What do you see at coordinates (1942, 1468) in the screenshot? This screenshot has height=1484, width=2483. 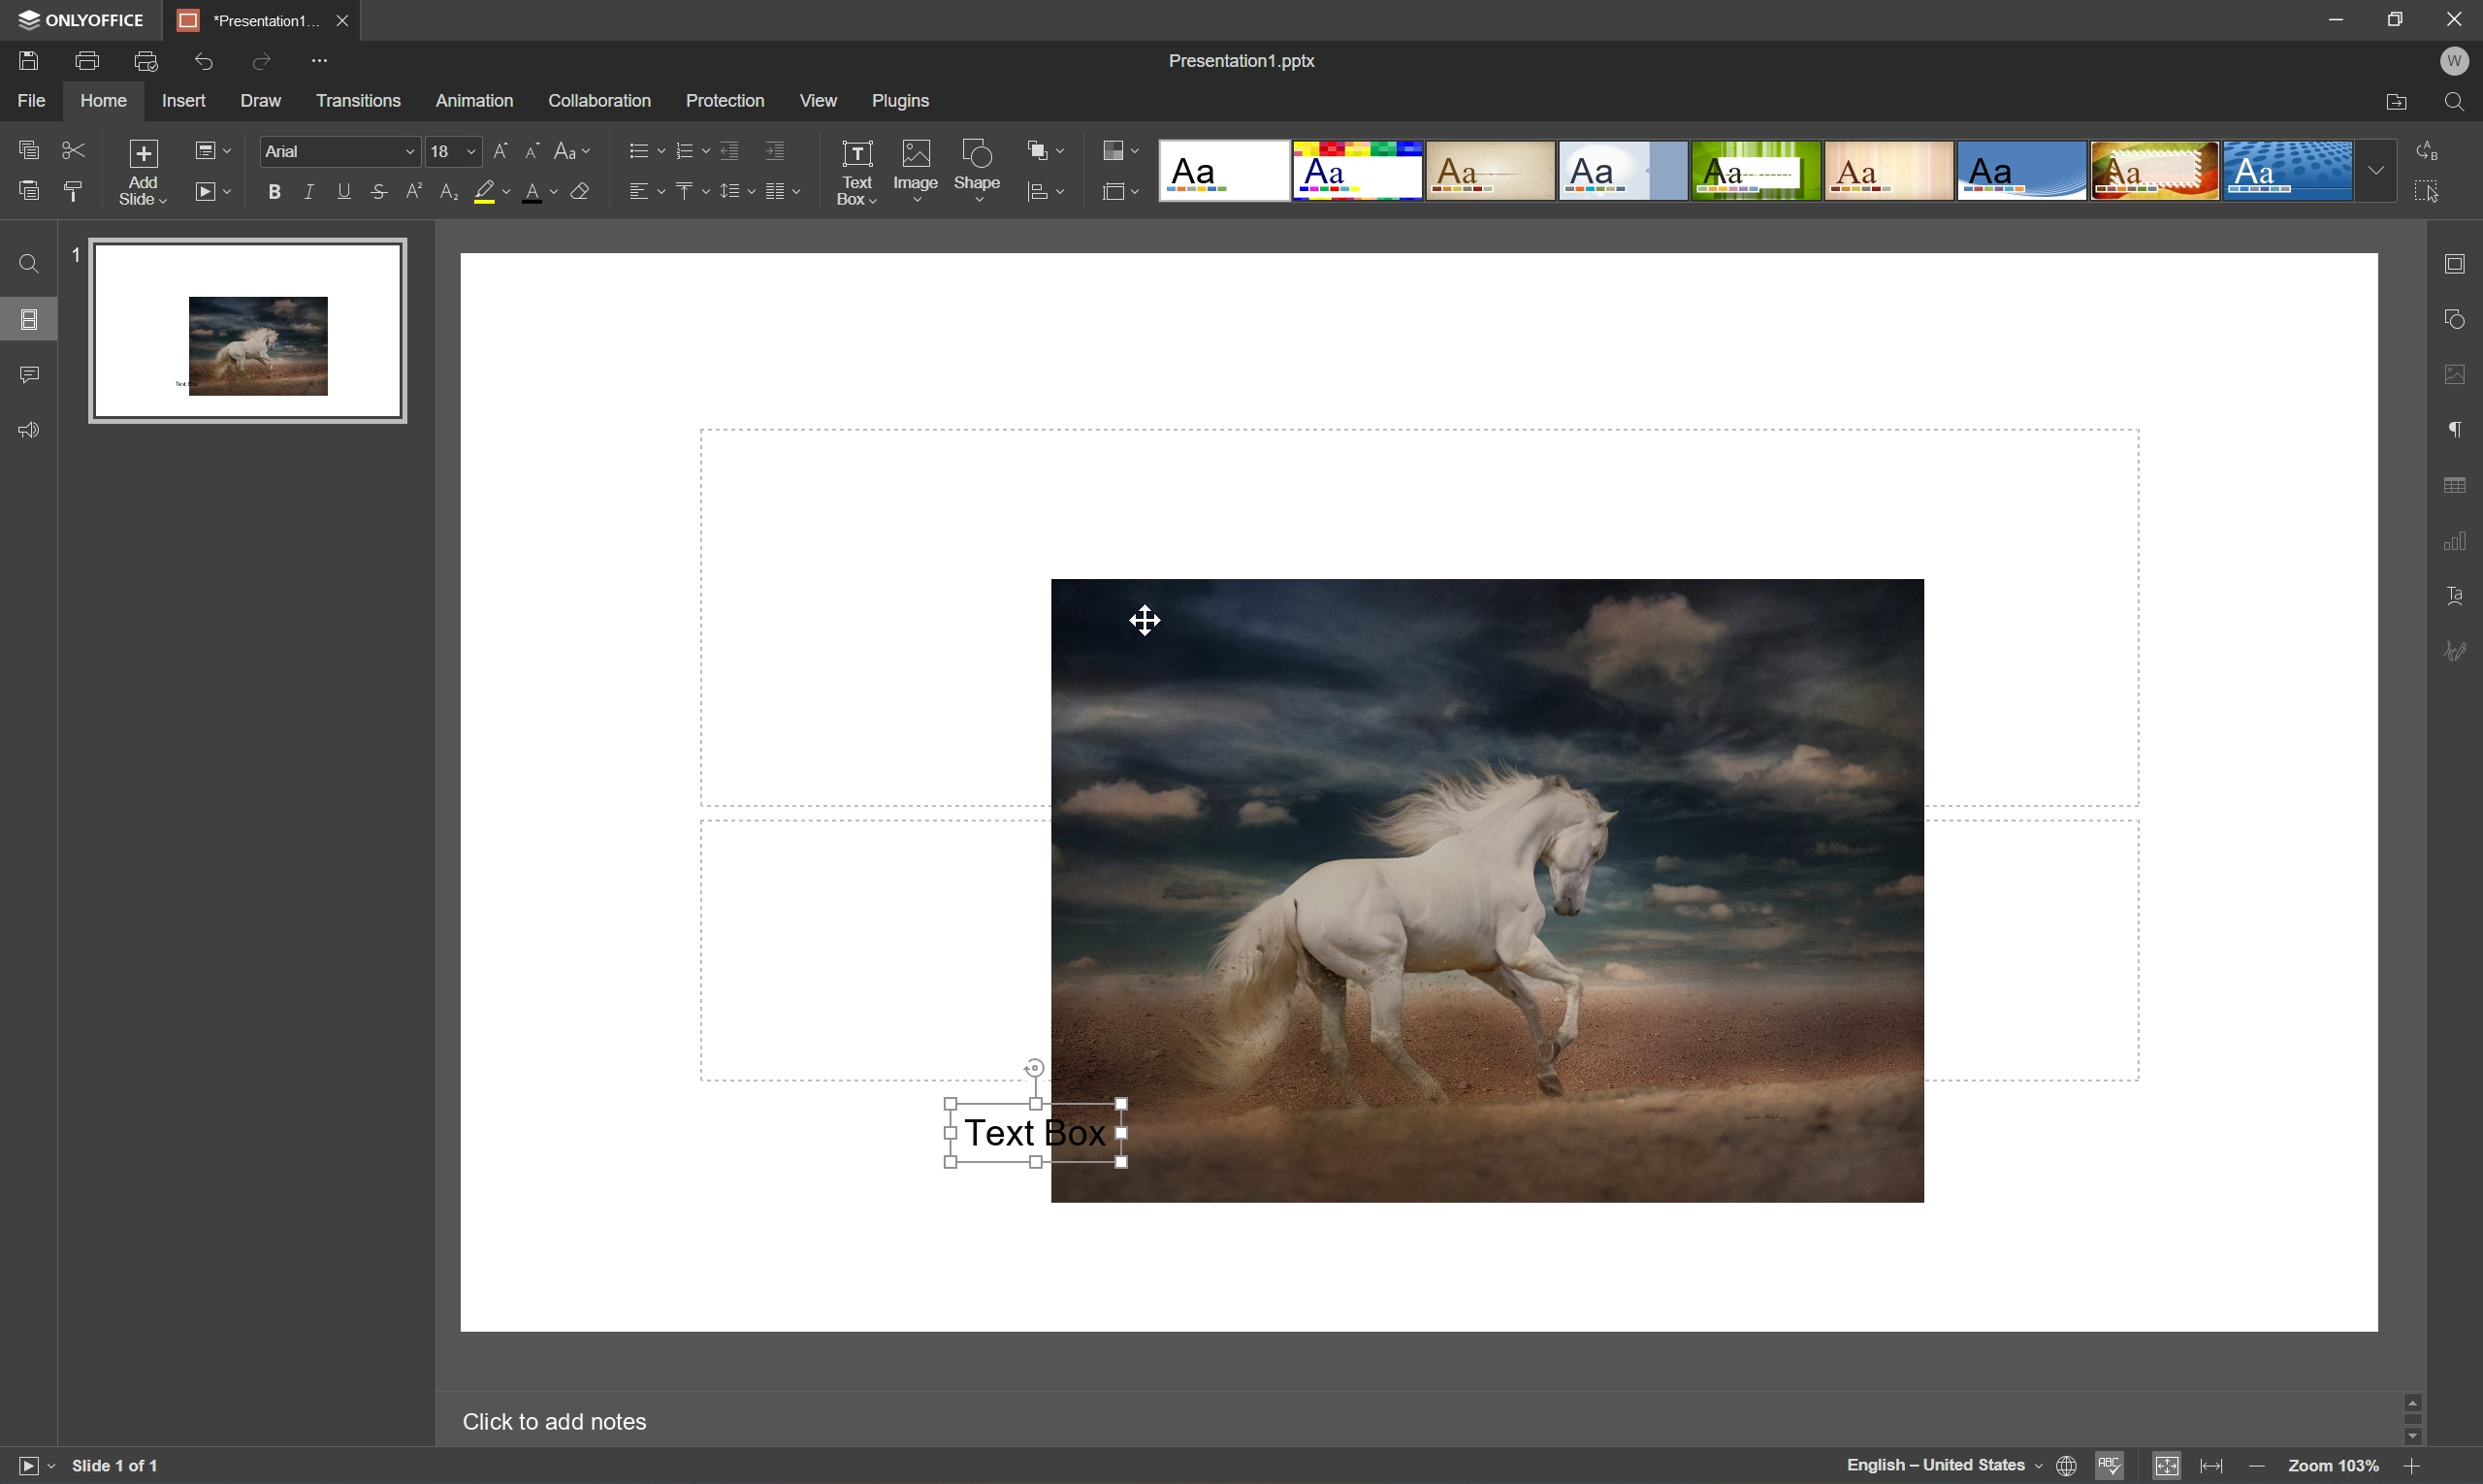 I see `English - United States` at bounding box center [1942, 1468].